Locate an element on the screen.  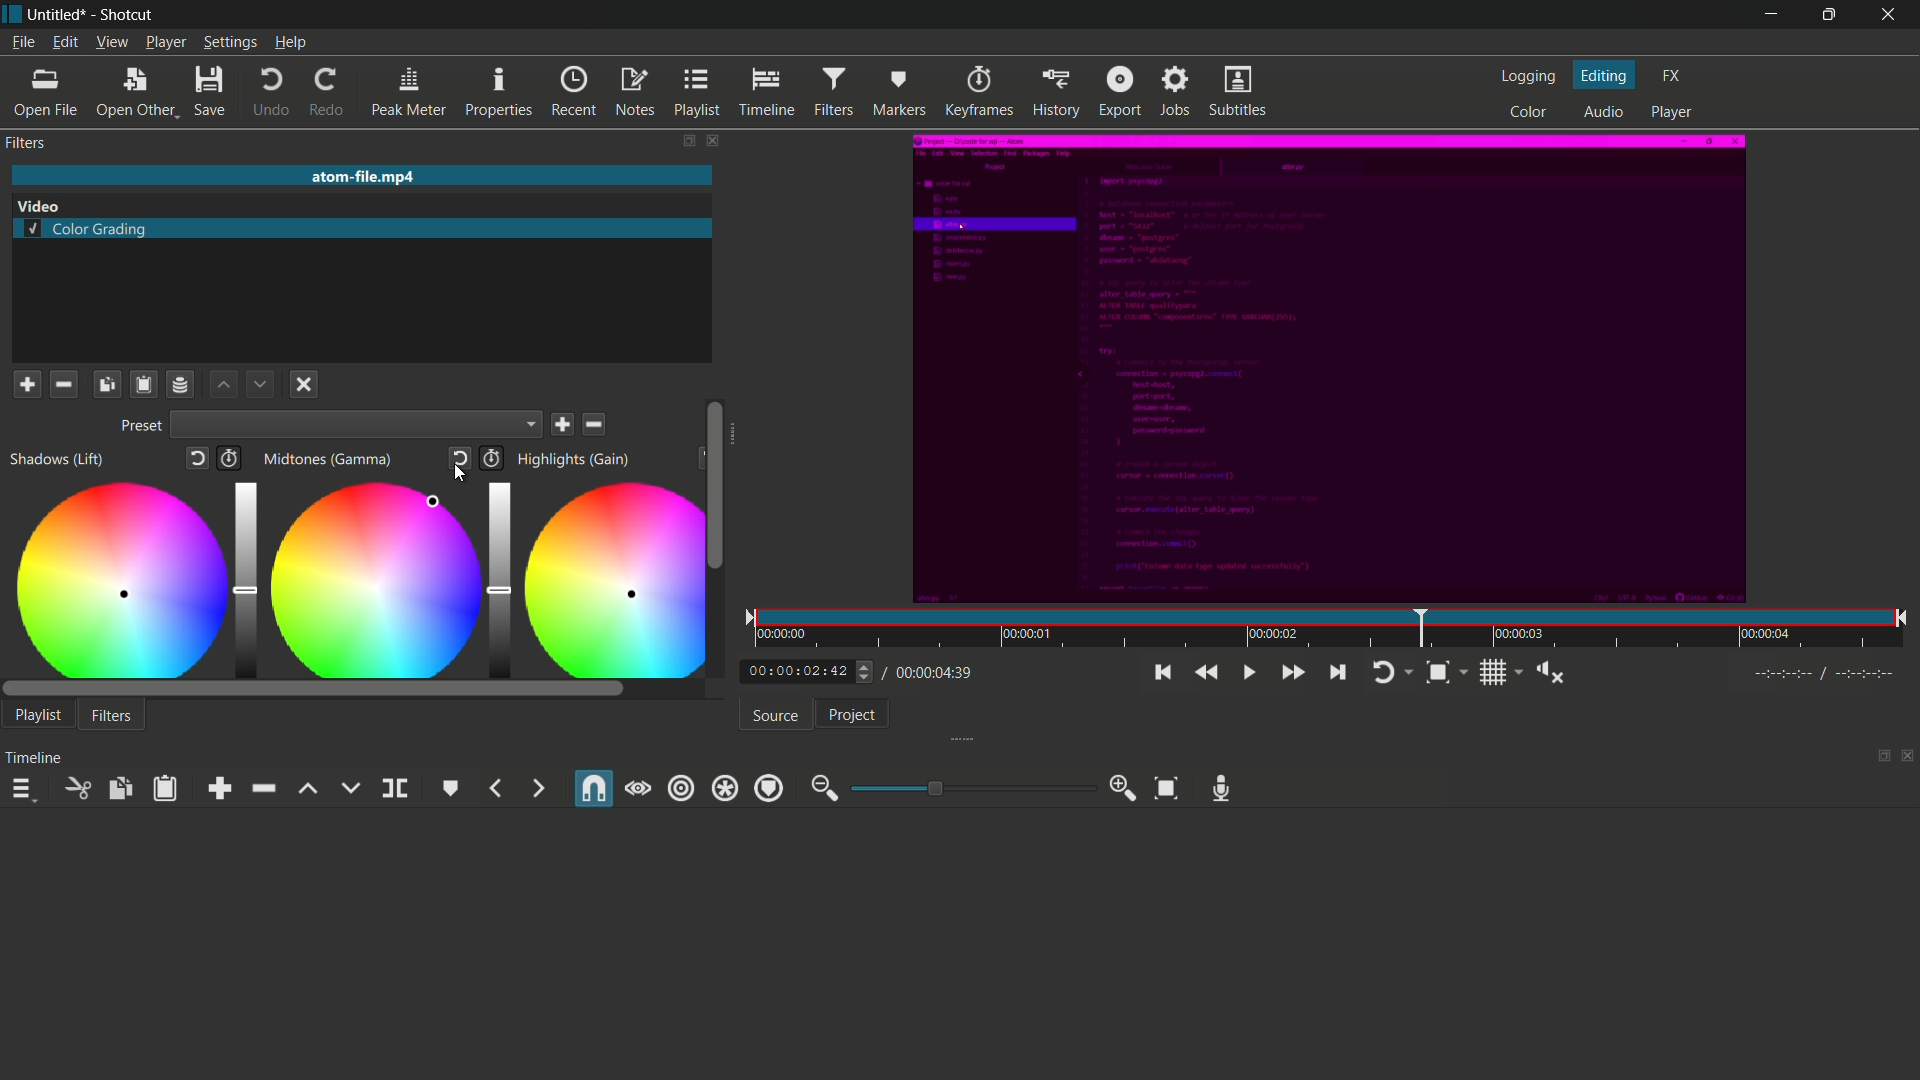
logging is located at coordinates (1528, 79).